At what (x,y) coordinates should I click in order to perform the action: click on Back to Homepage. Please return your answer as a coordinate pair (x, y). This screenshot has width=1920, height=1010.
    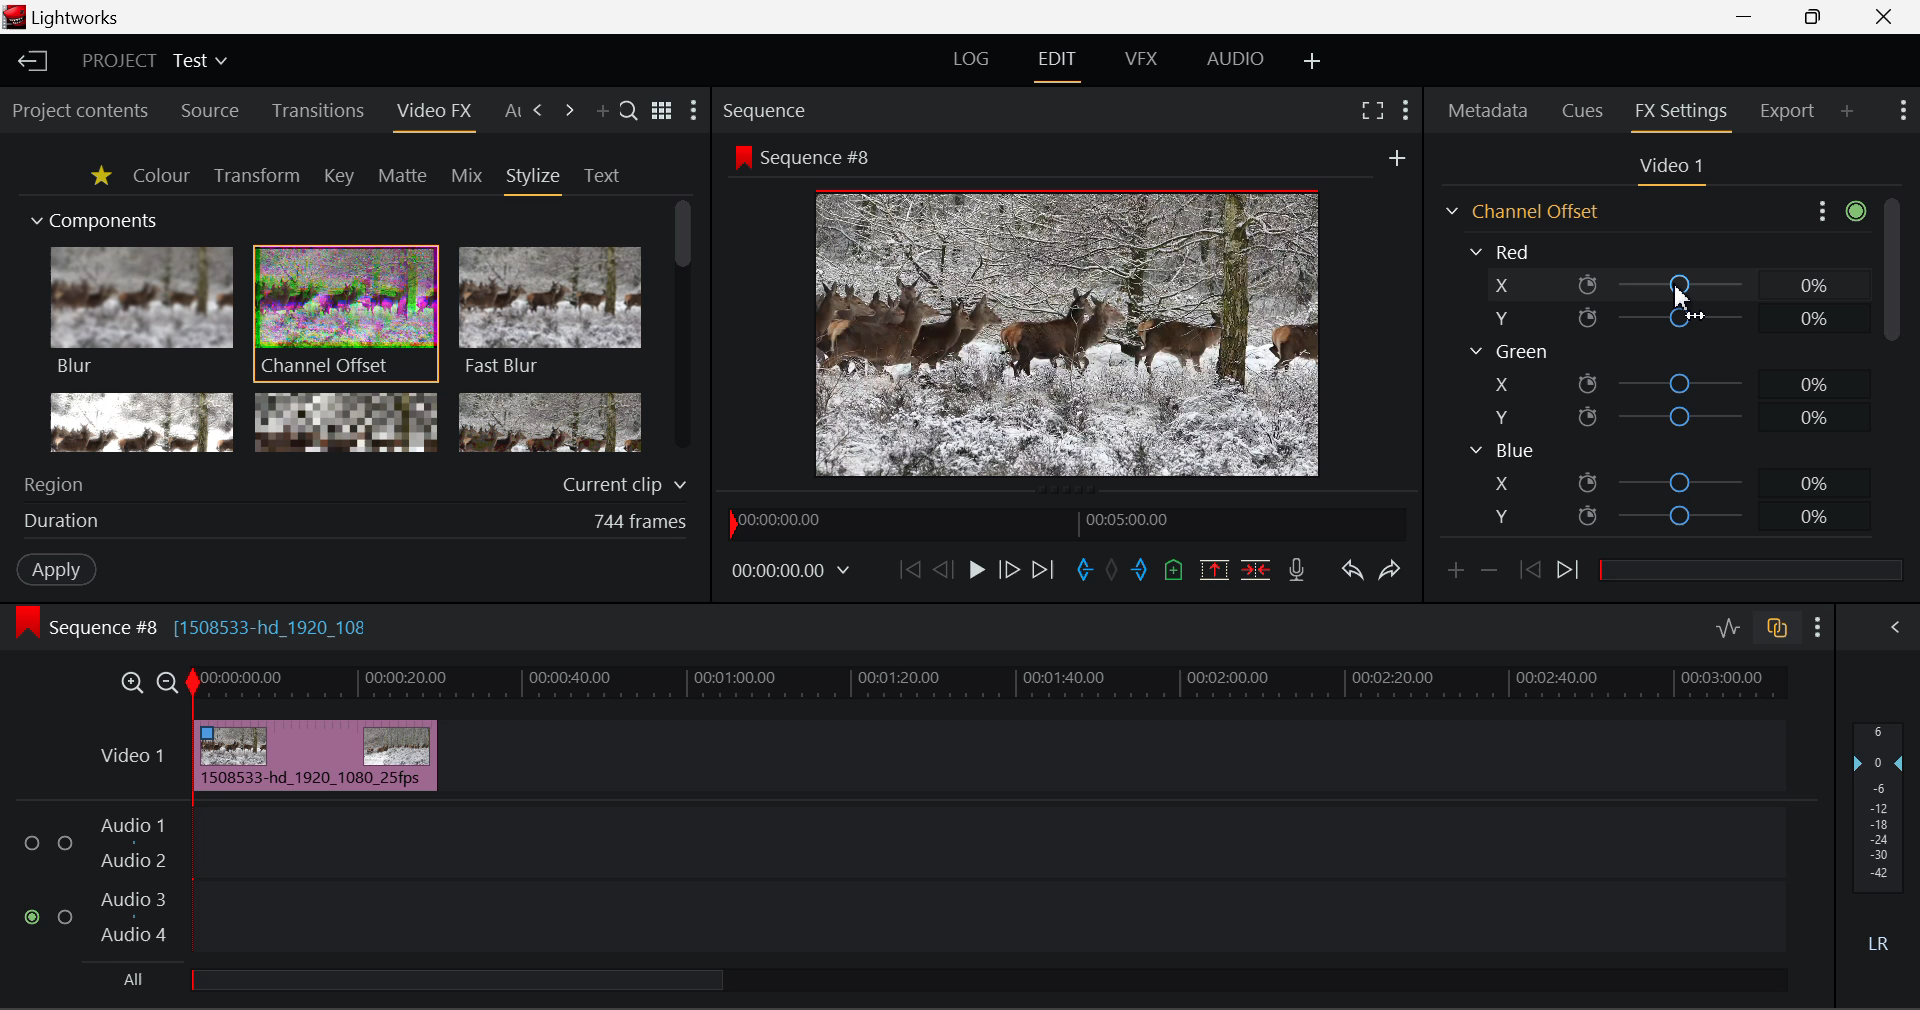
    Looking at the image, I should click on (31, 62).